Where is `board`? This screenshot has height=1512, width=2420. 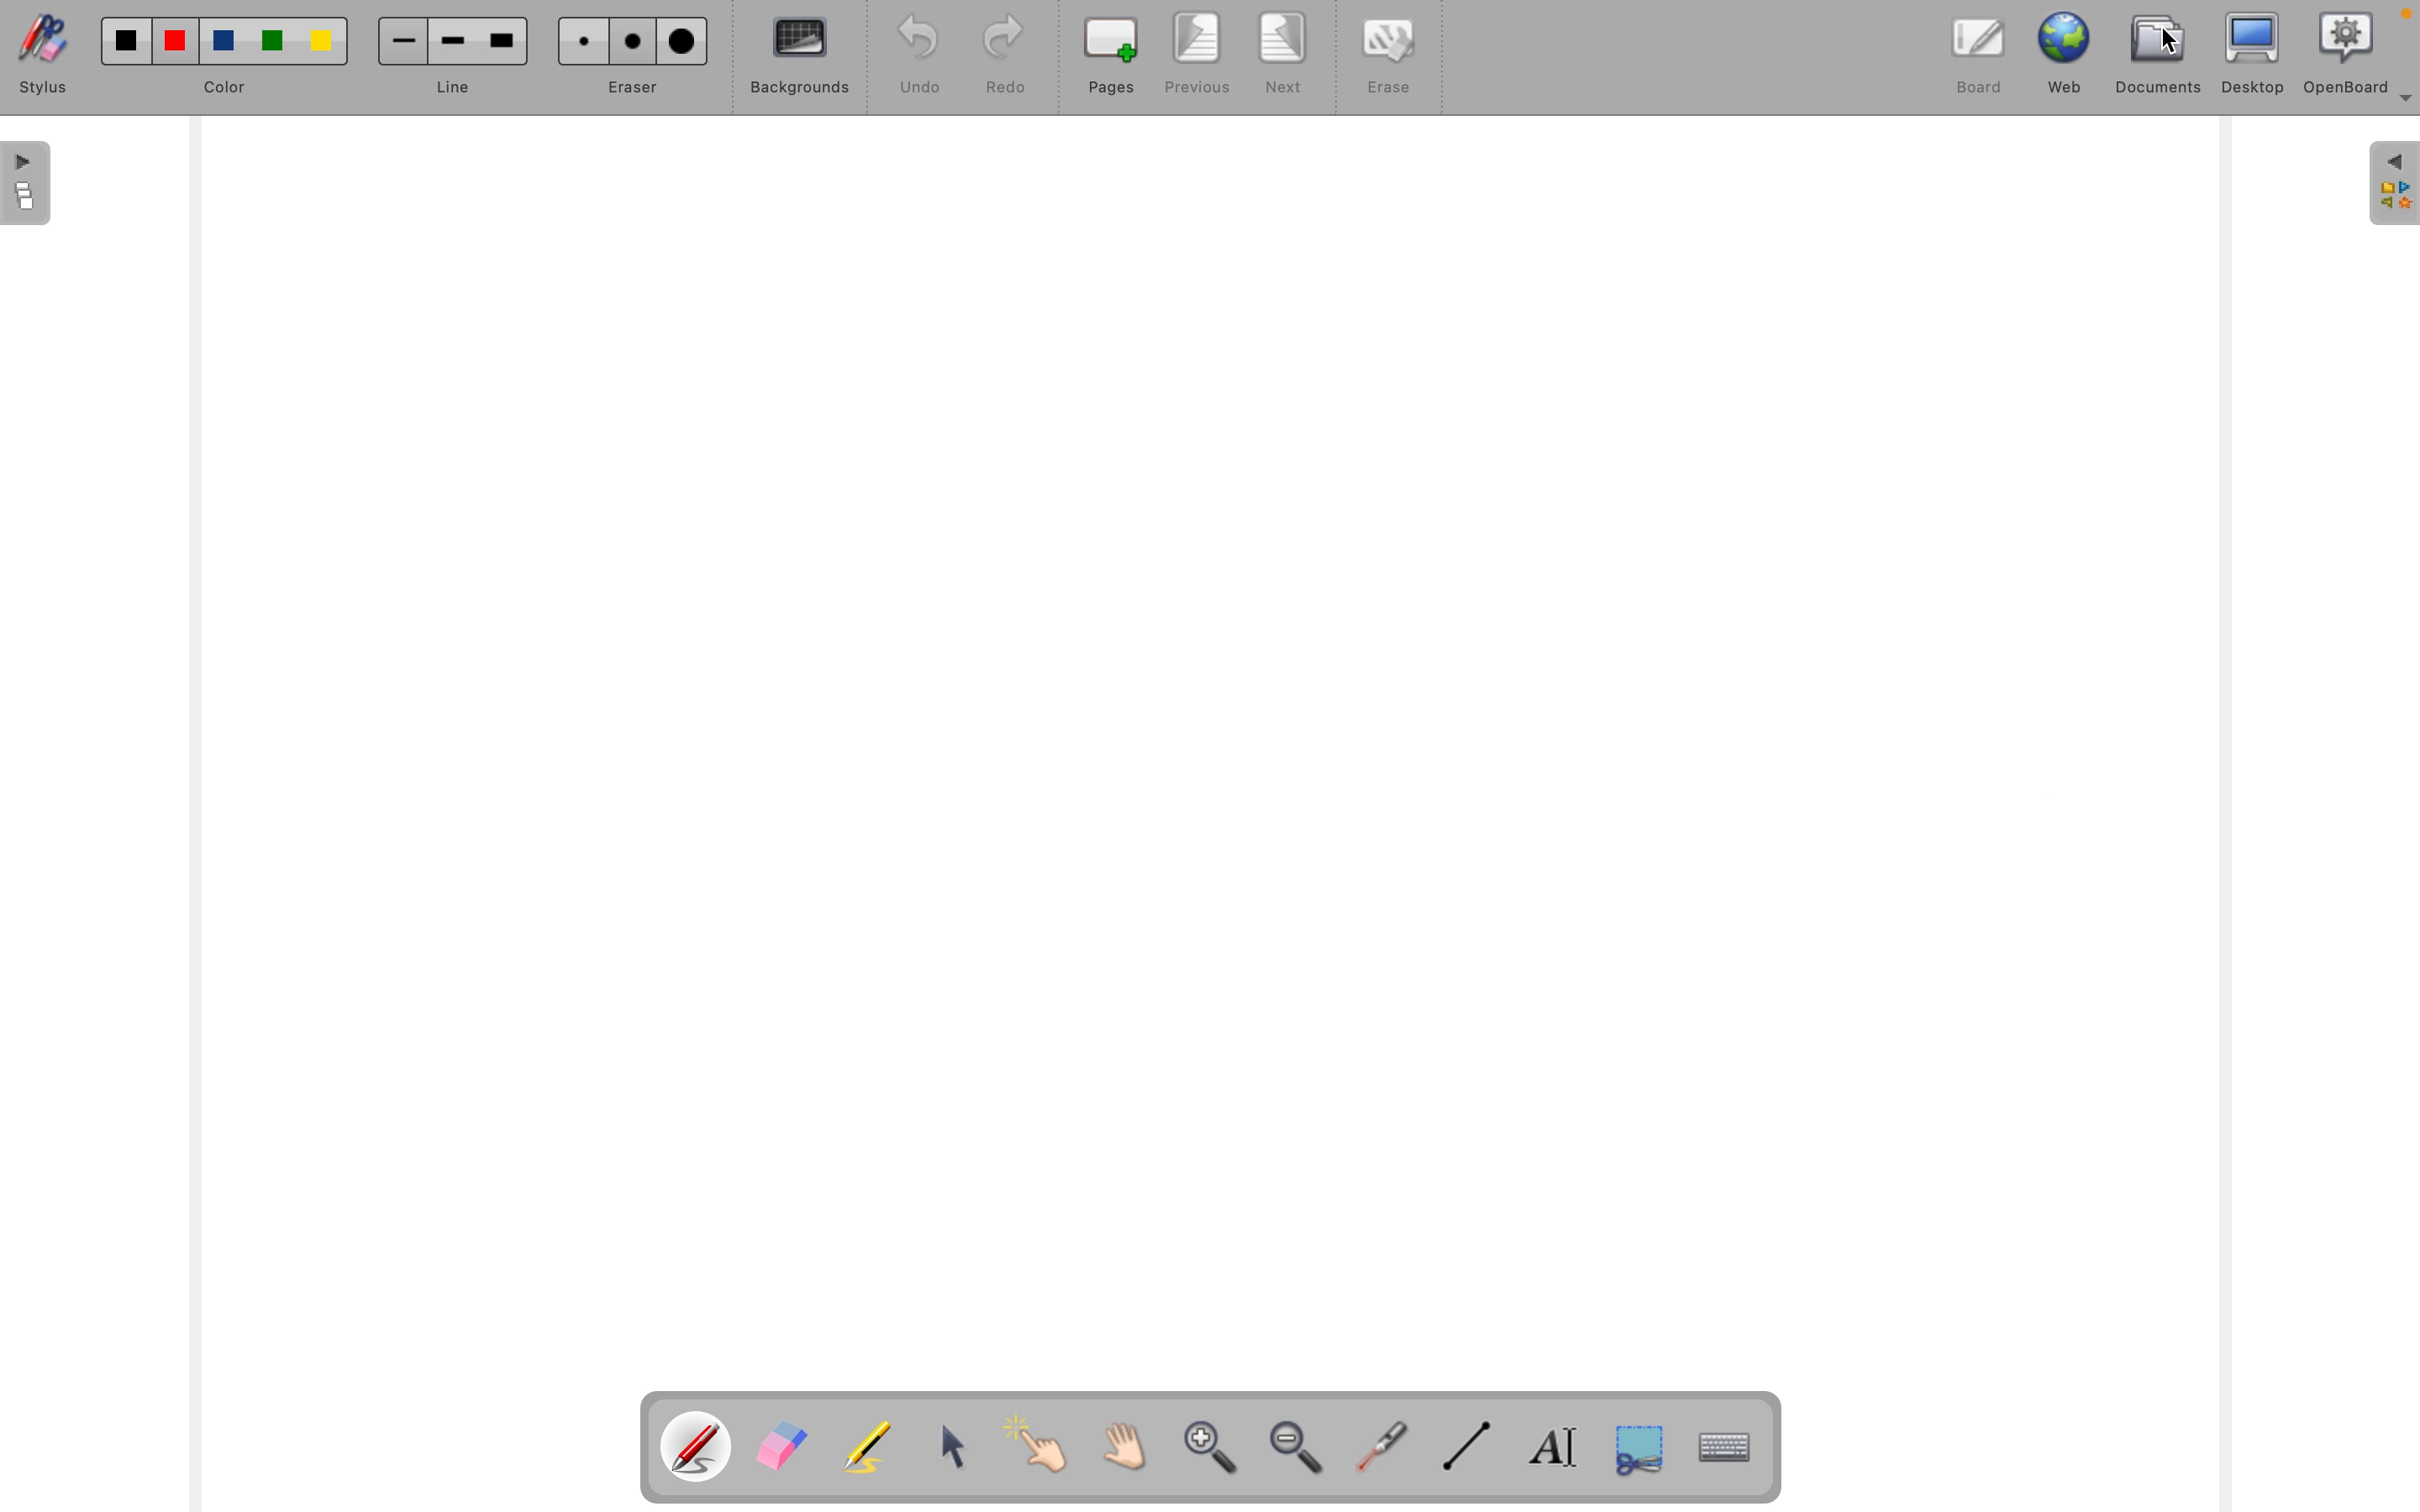
board is located at coordinates (1964, 51).